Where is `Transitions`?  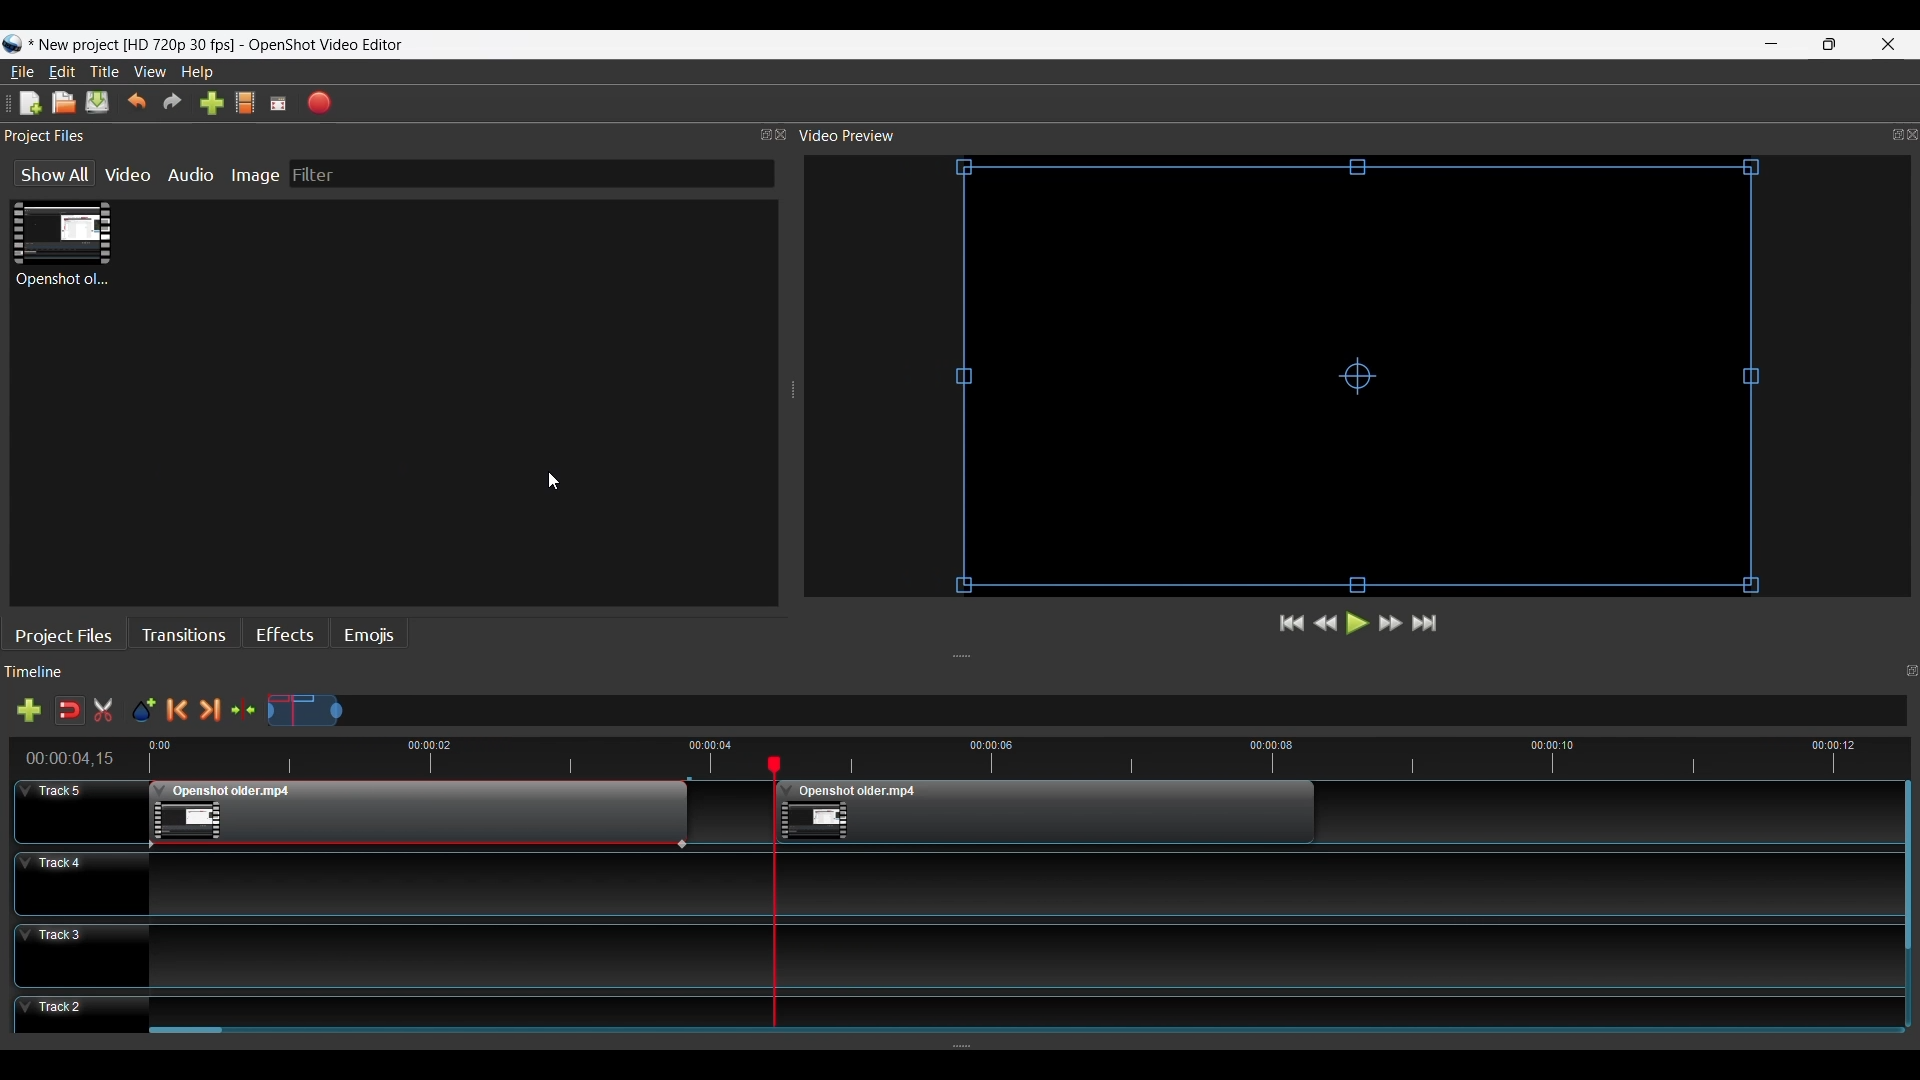
Transitions is located at coordinates (188, 634).